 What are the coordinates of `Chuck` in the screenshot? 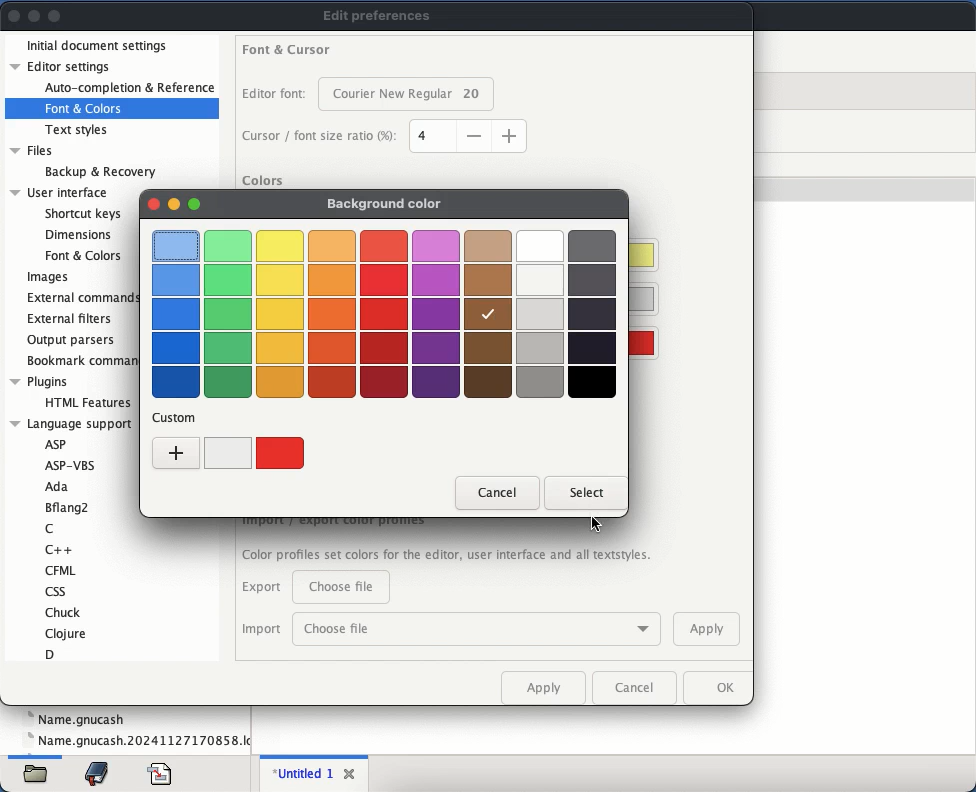 It's located at (61, 611).